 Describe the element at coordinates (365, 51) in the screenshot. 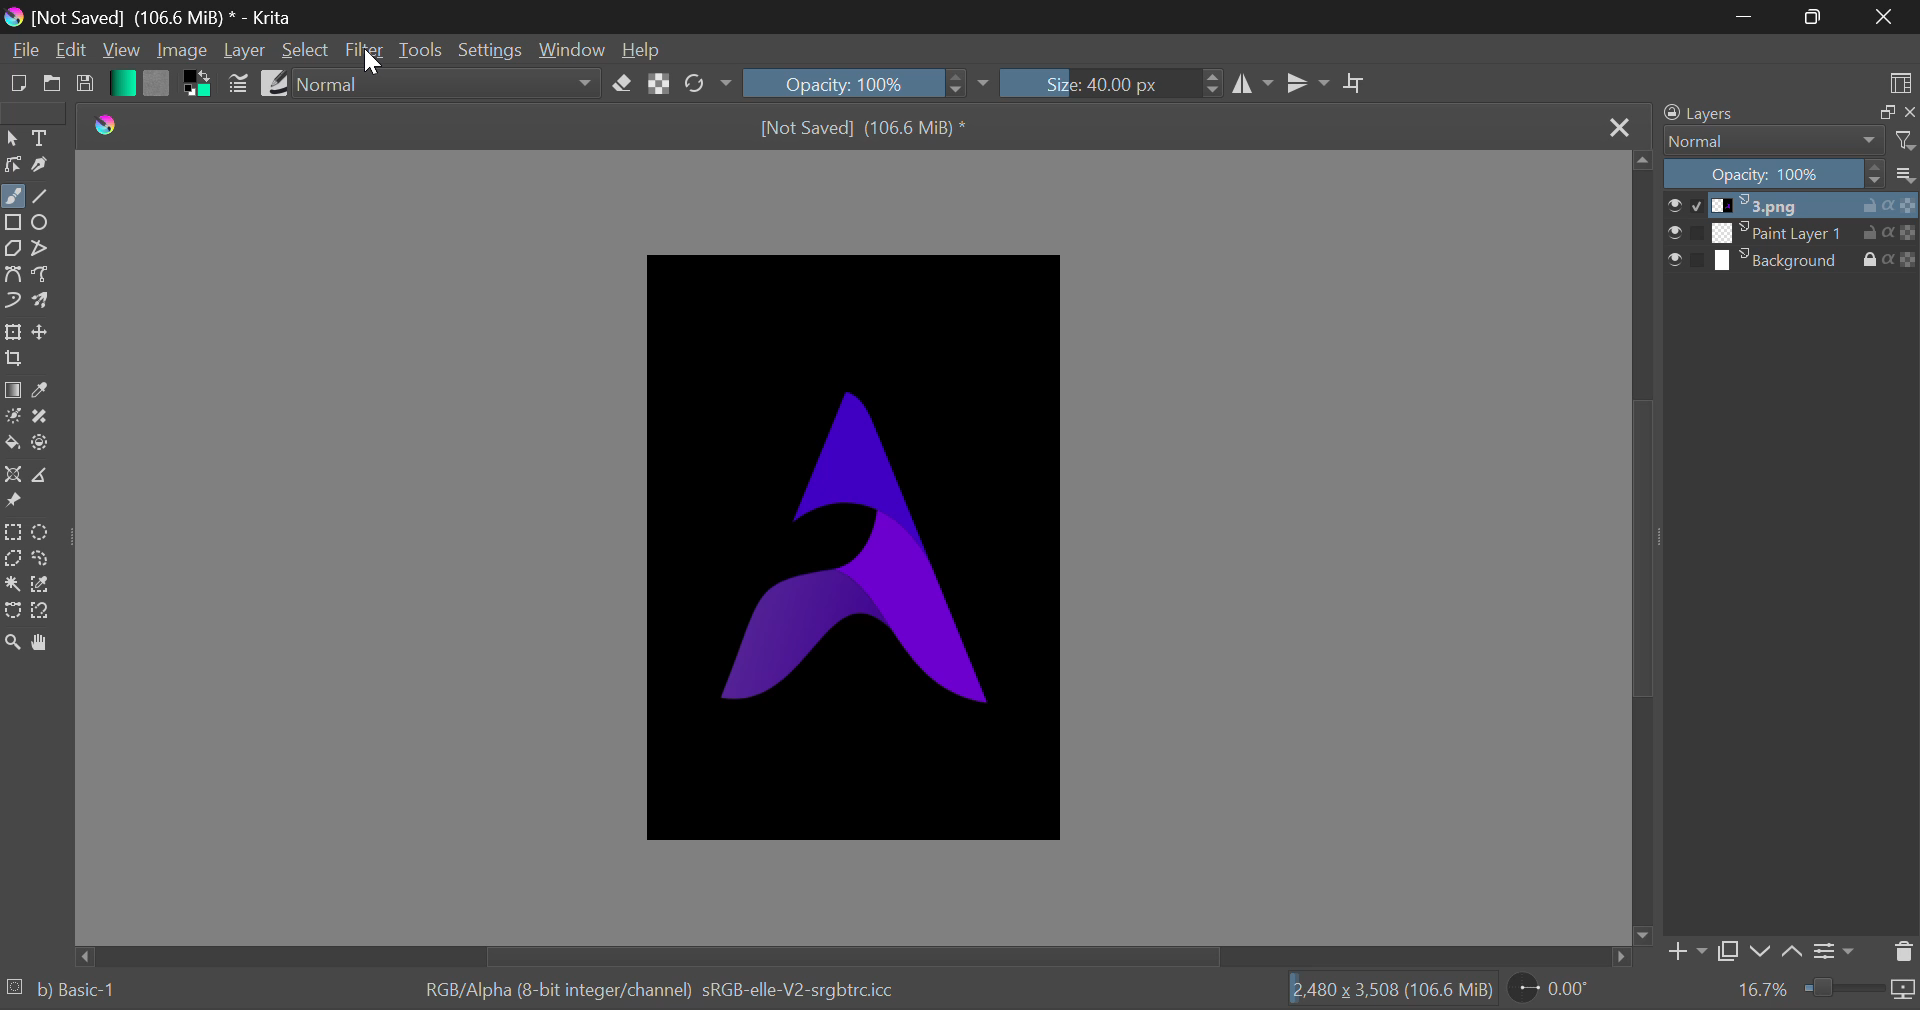

I see `Filter` at that location.